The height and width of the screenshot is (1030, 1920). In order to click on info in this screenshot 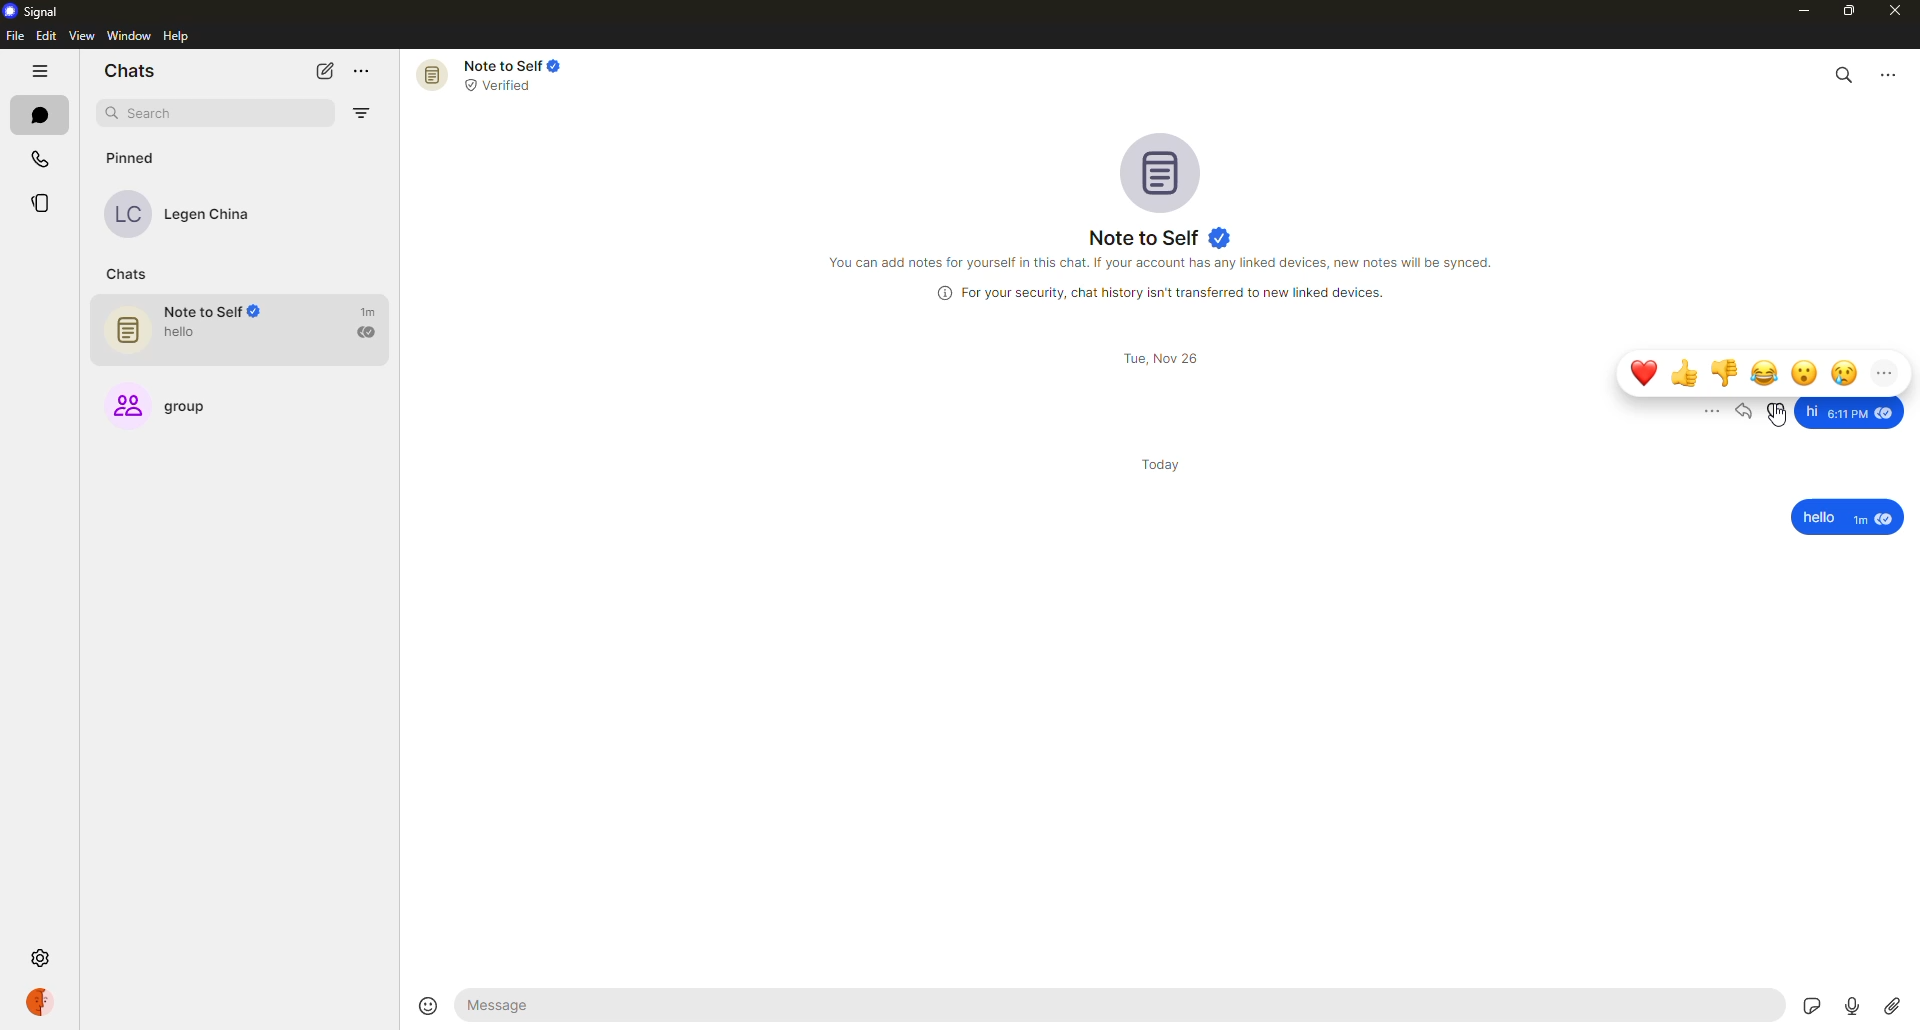, I will do `click(1165, 261)`.